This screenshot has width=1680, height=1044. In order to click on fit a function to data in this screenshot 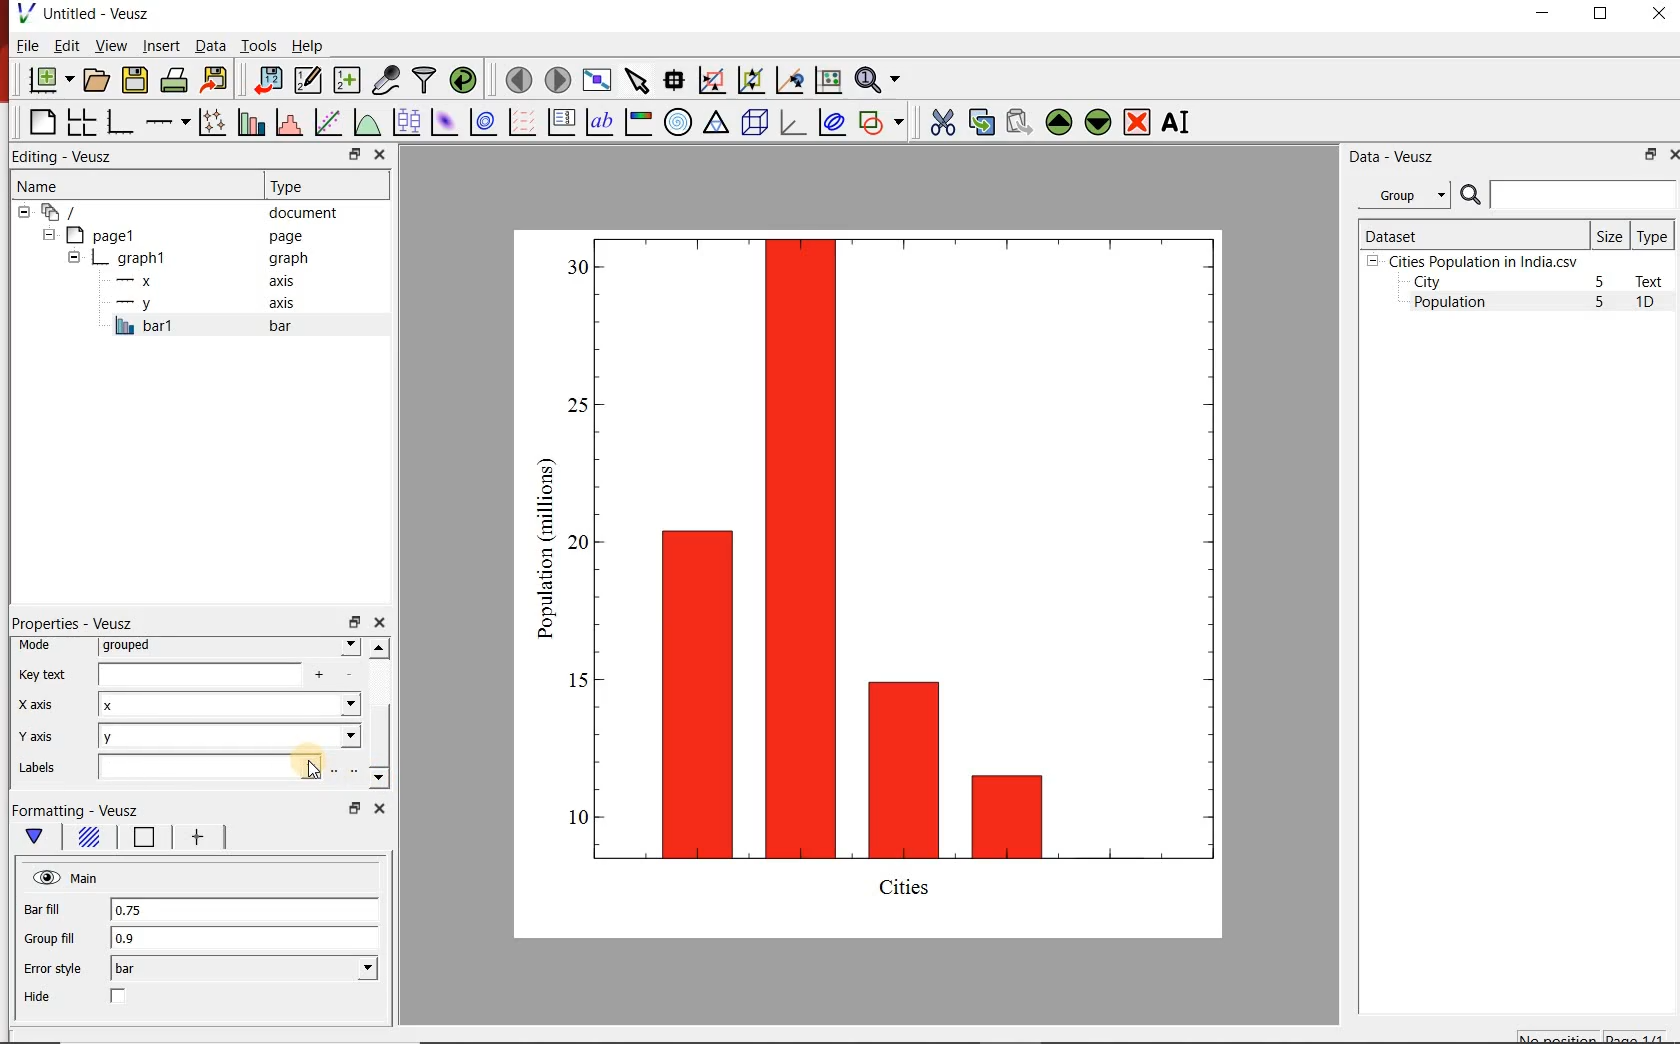, I will do `click(327, 121)`.